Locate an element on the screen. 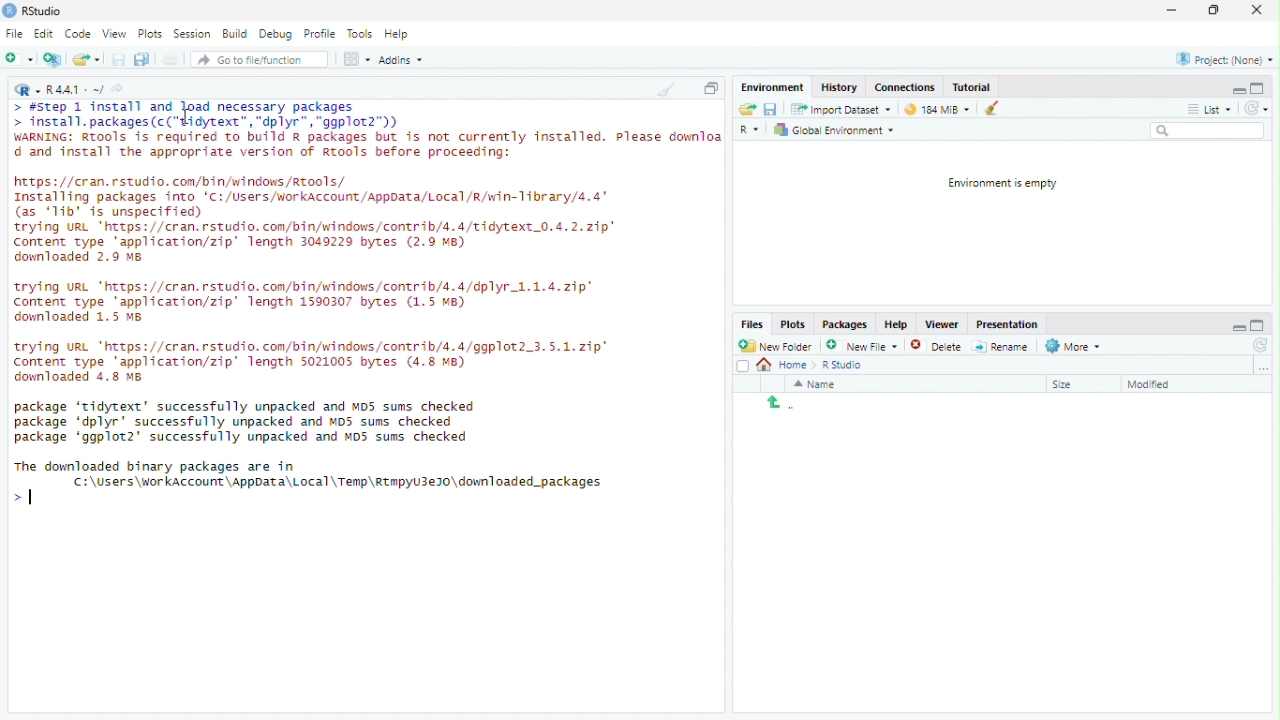  New Folder is located at coordinates (775, 346).